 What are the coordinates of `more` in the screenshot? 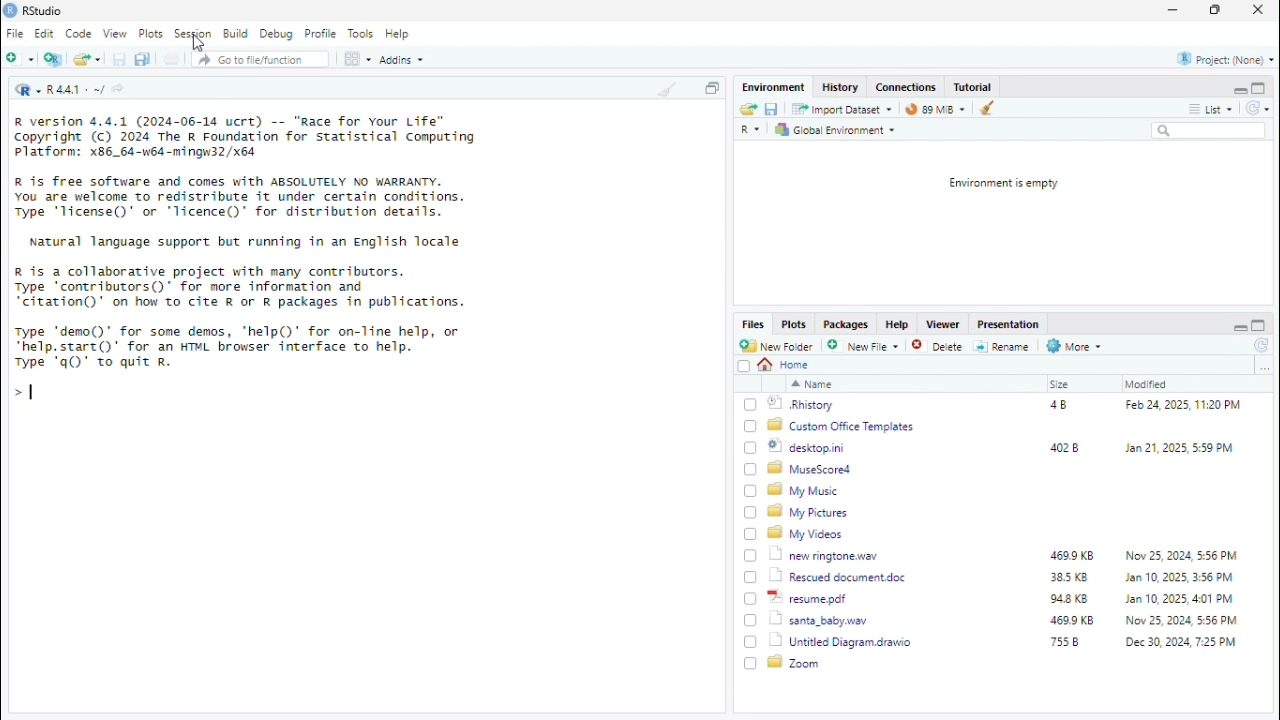 It's located at (1264, 367).